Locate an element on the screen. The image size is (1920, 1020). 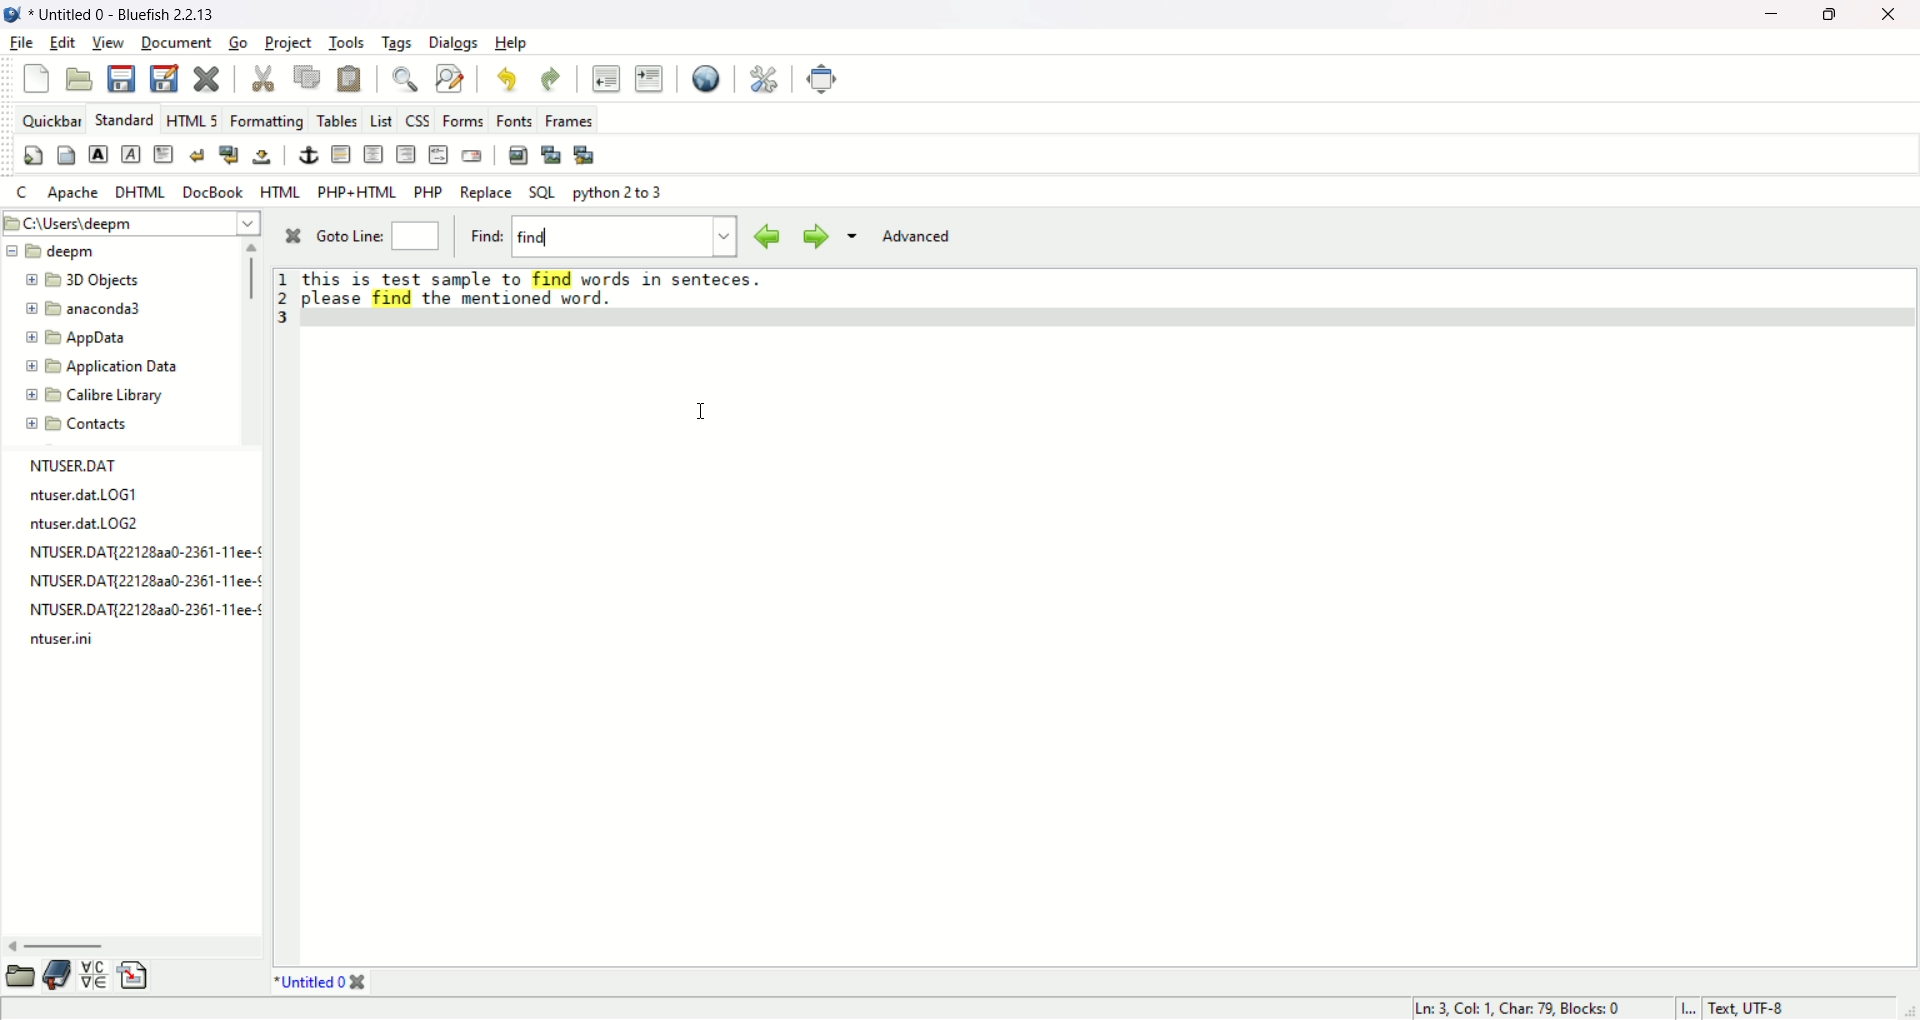
next is located at coordinates (813, 237).